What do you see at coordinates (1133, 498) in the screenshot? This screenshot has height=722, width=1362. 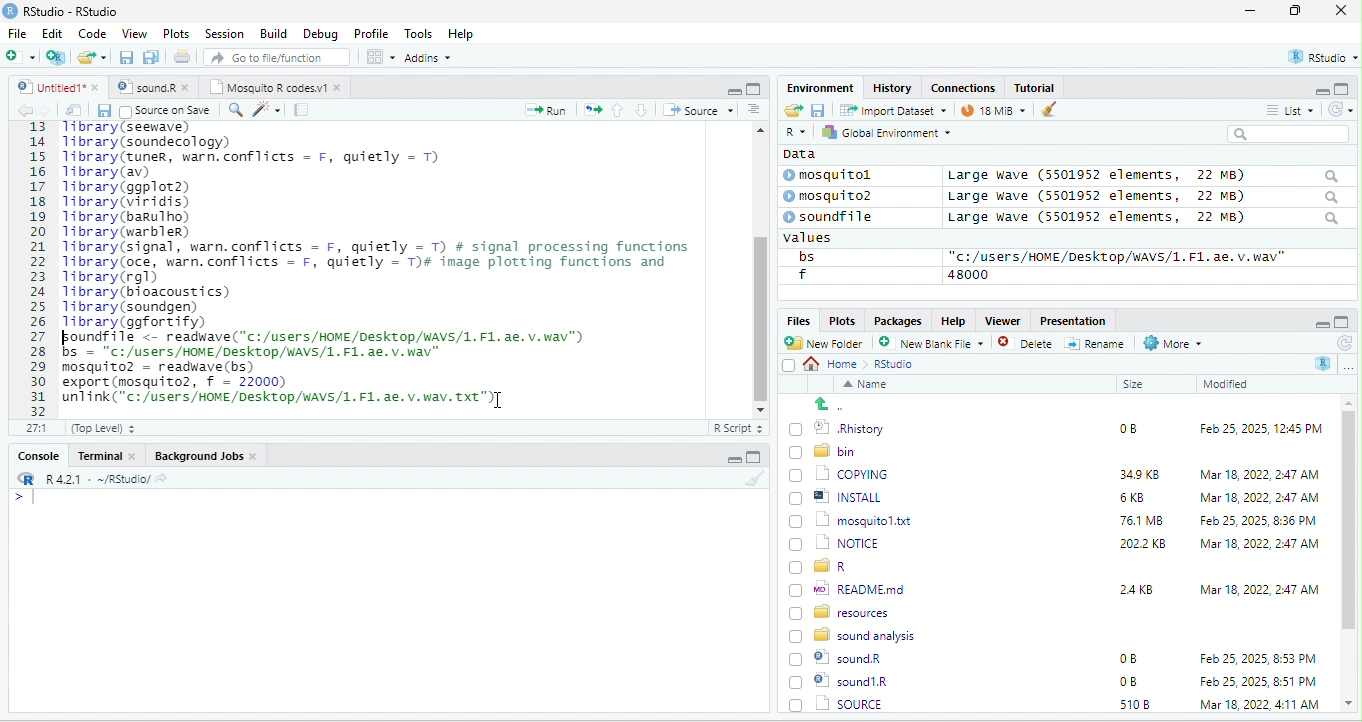 I see `6KB` at bounding box center [1133, 498].